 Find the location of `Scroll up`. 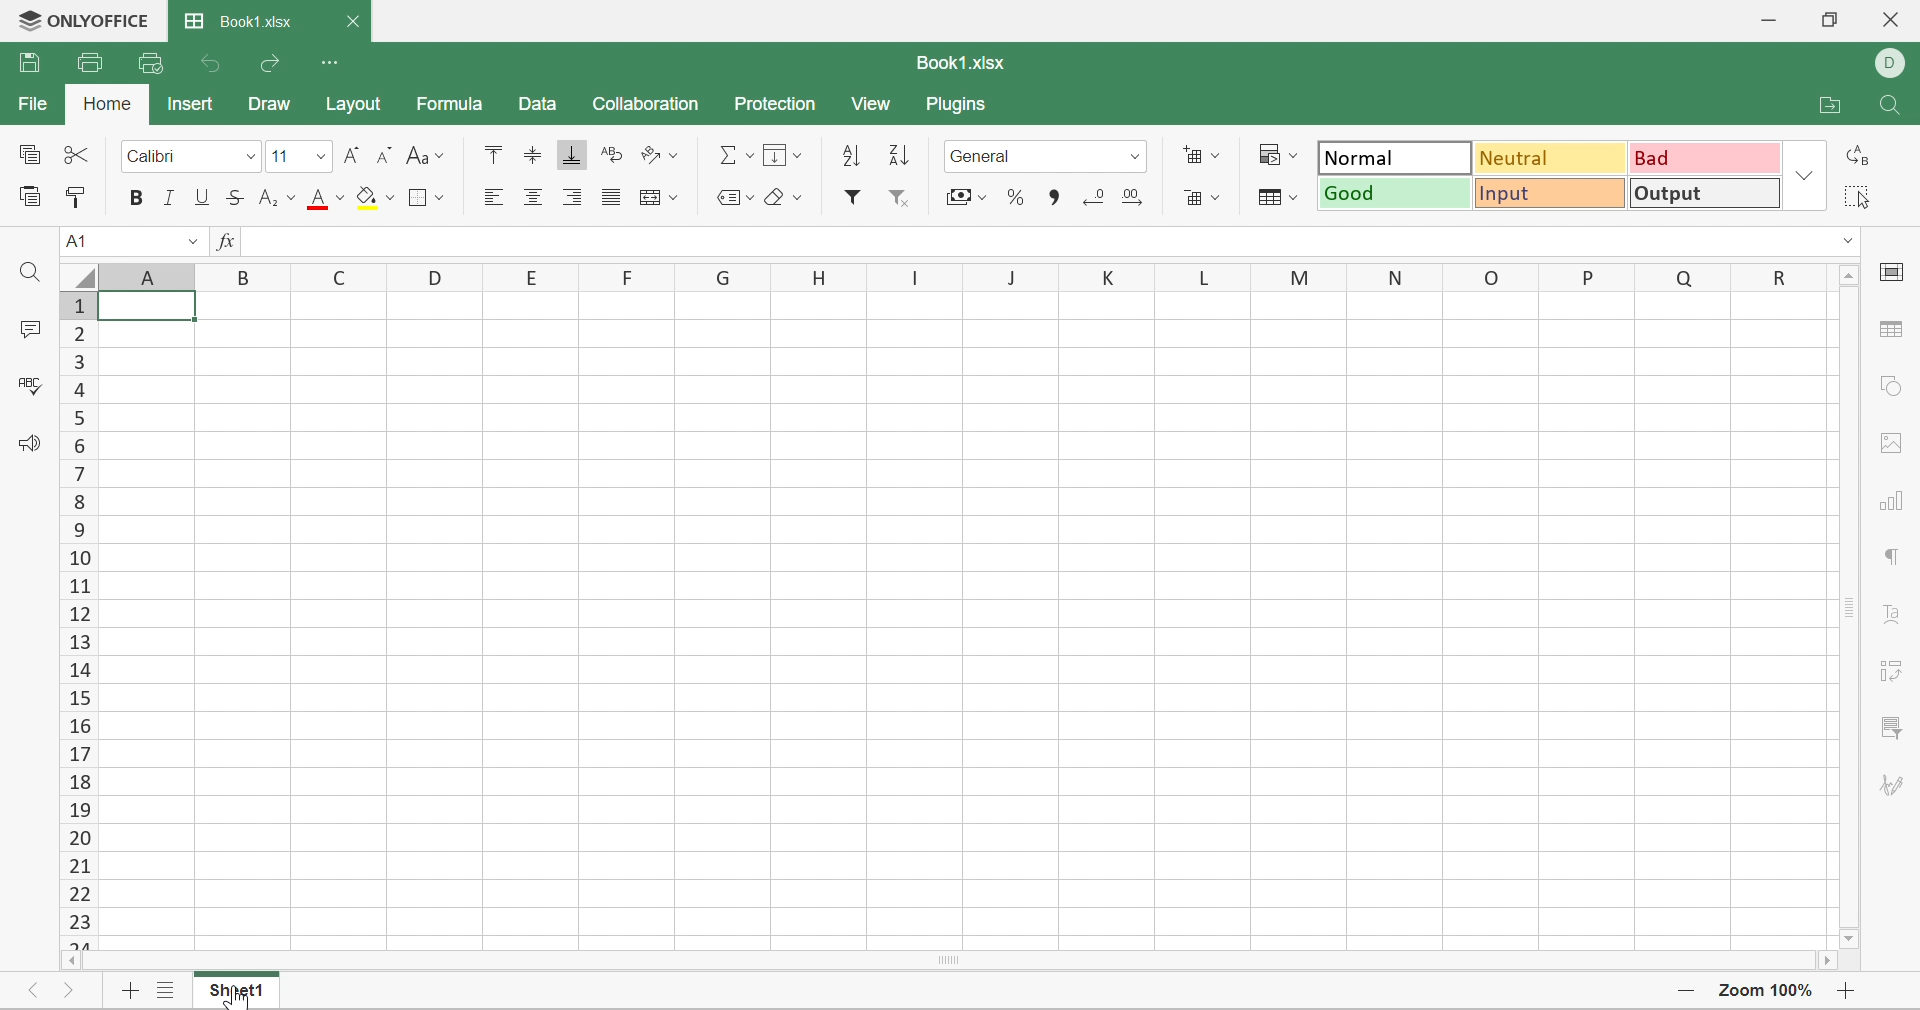

Scroll up is located at coordinates (1849, 274).